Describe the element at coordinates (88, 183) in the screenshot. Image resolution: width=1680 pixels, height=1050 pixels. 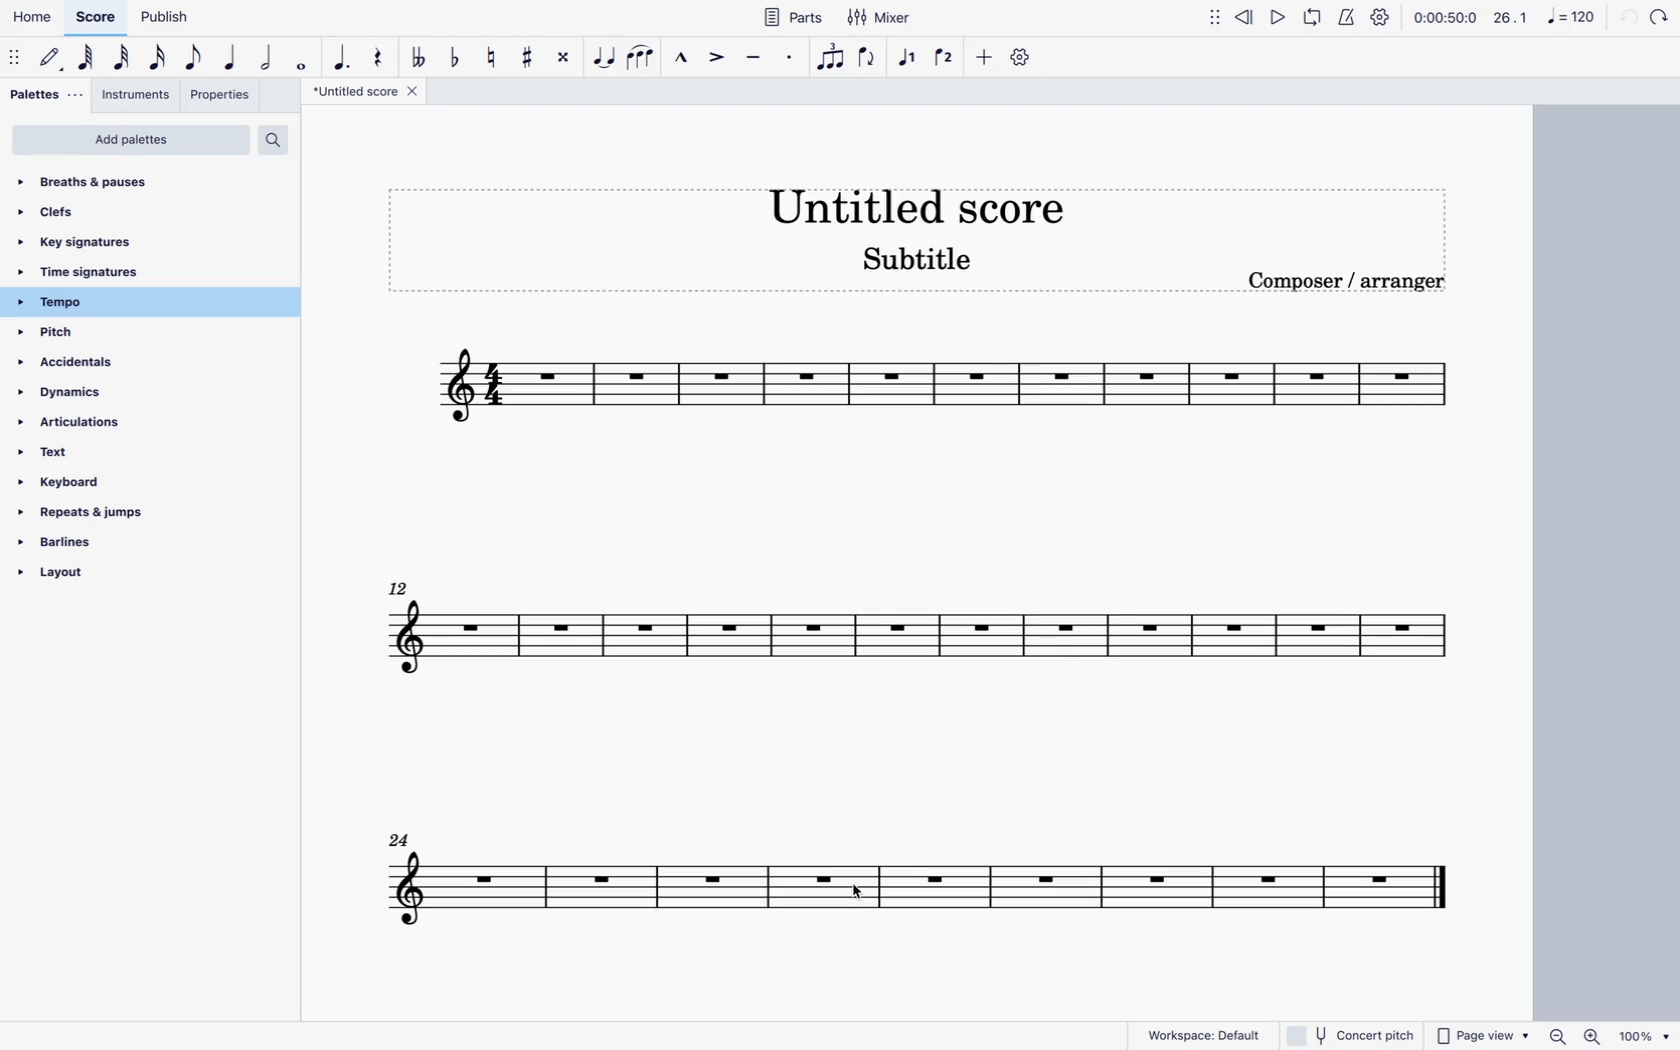
I see `breaths & pauses` at that location.